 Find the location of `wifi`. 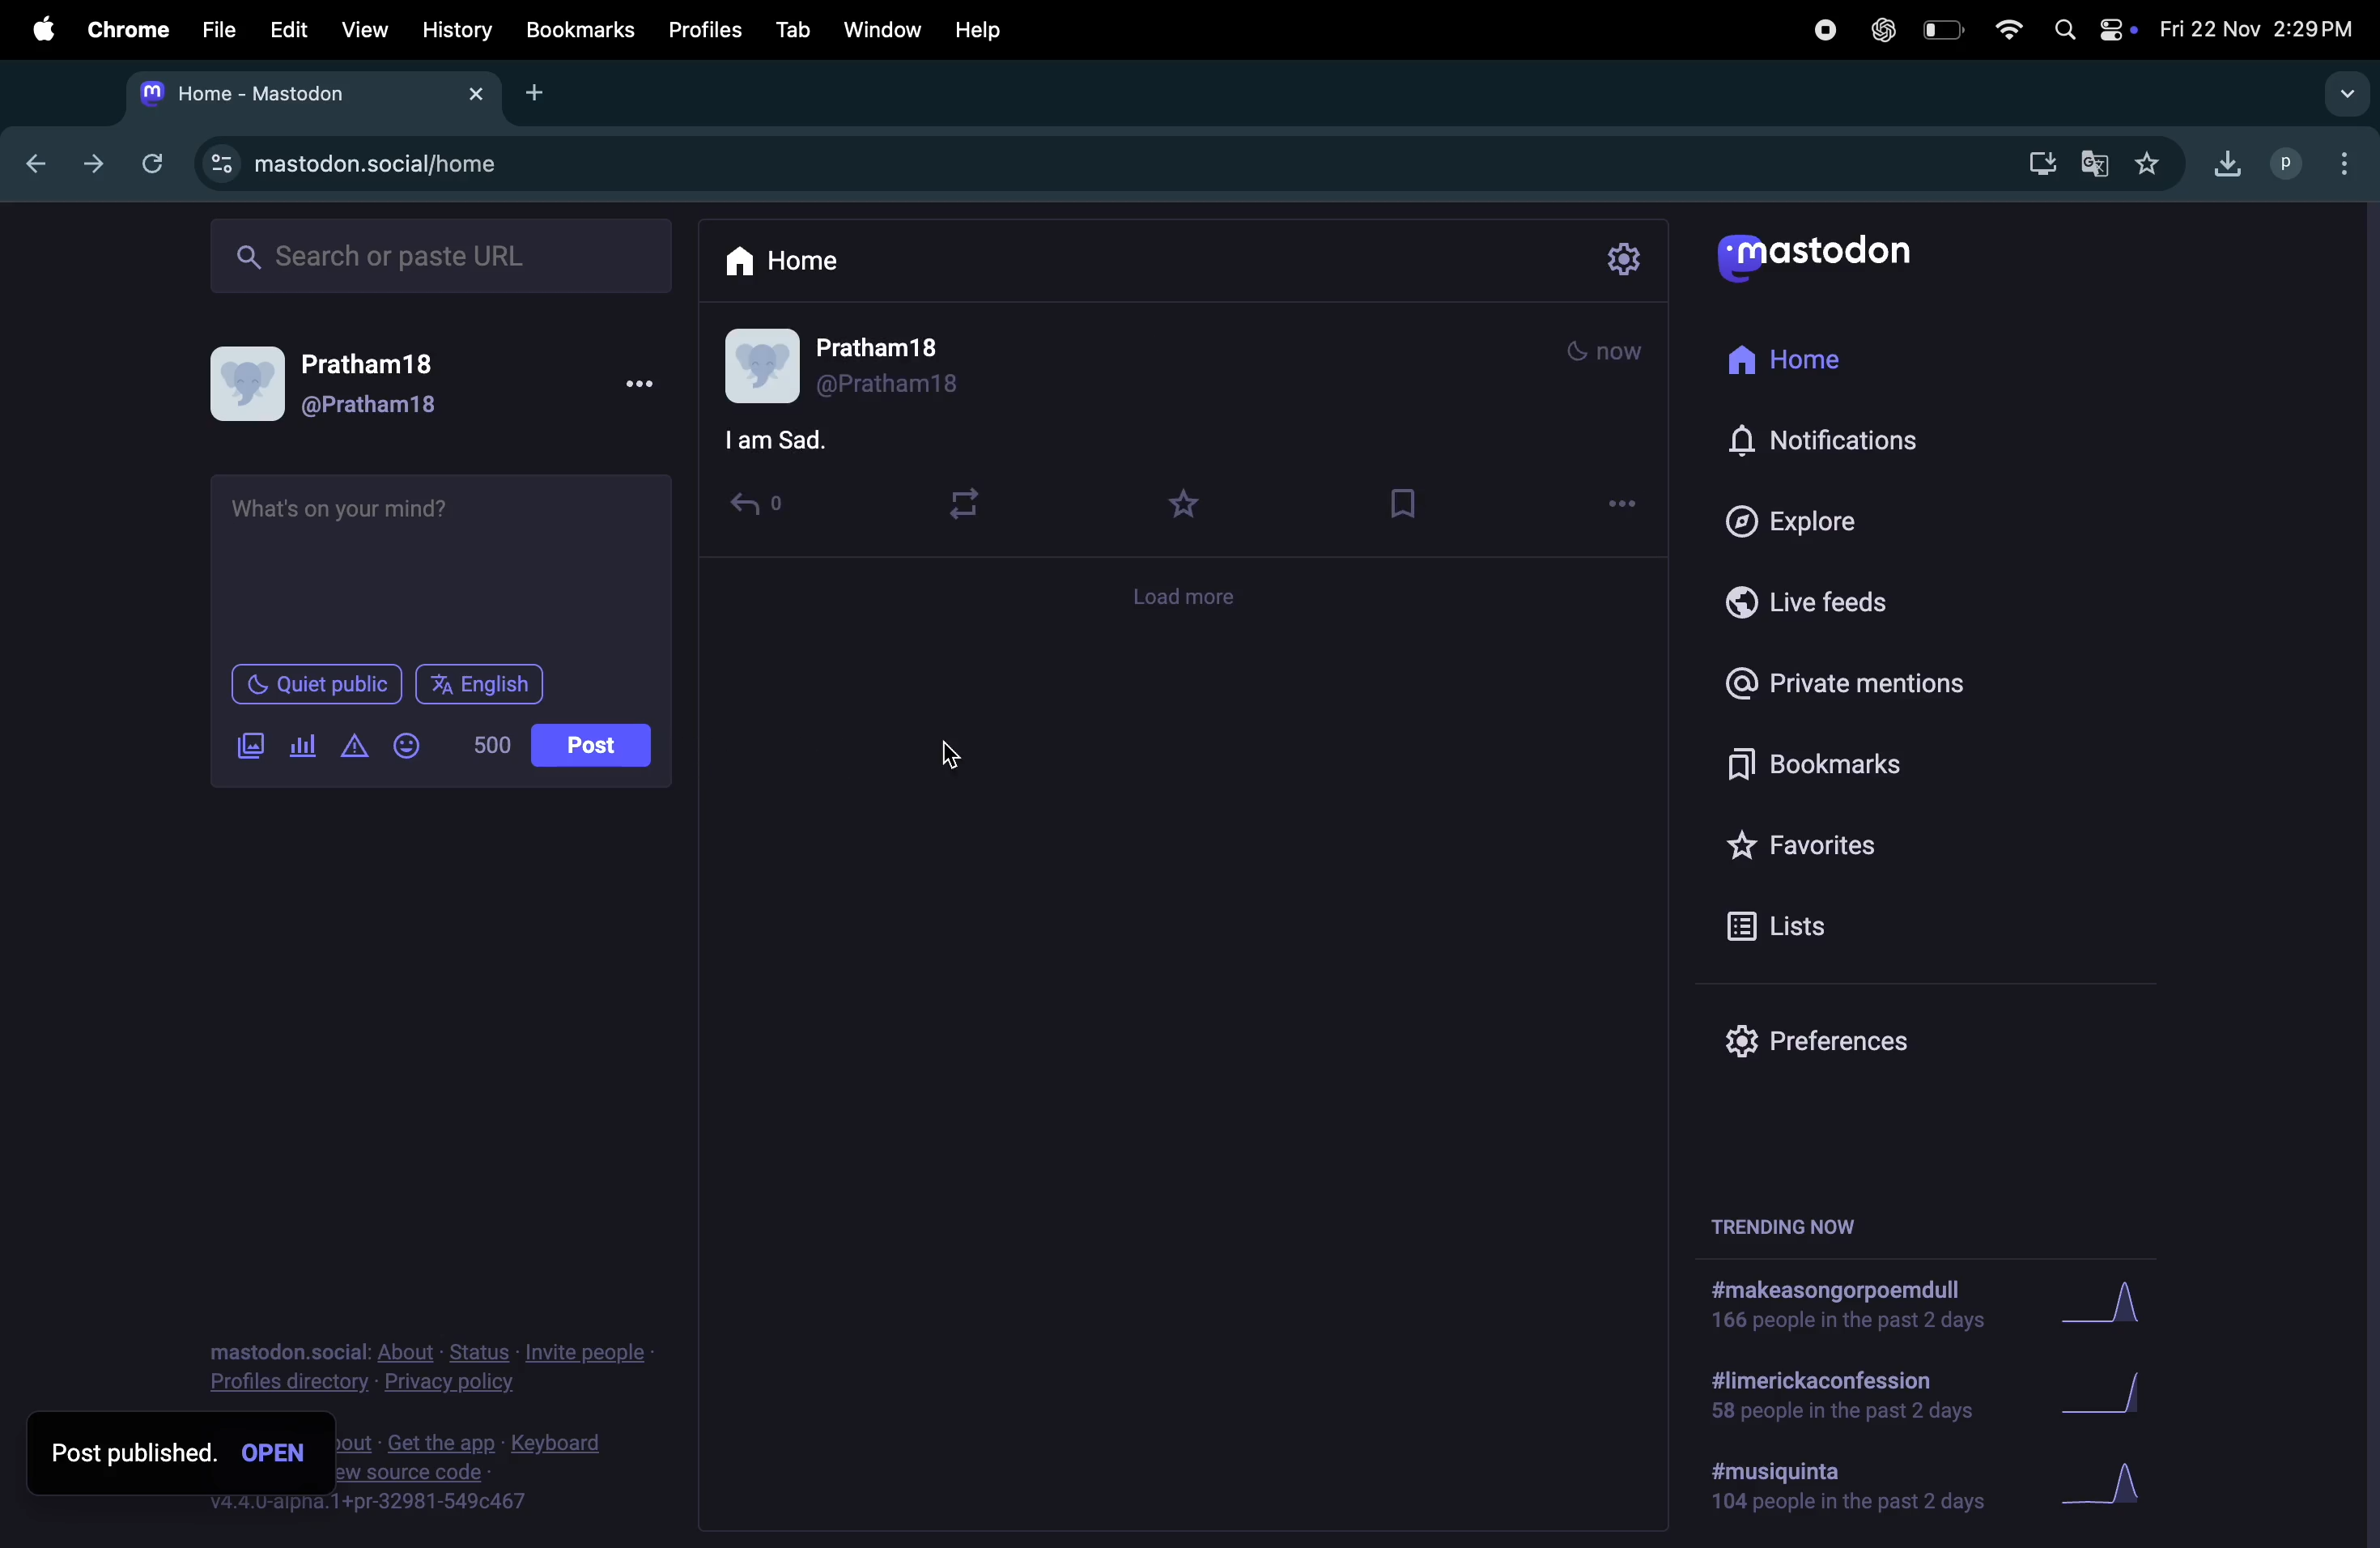

wifi is located at coordinates (2004, 29).